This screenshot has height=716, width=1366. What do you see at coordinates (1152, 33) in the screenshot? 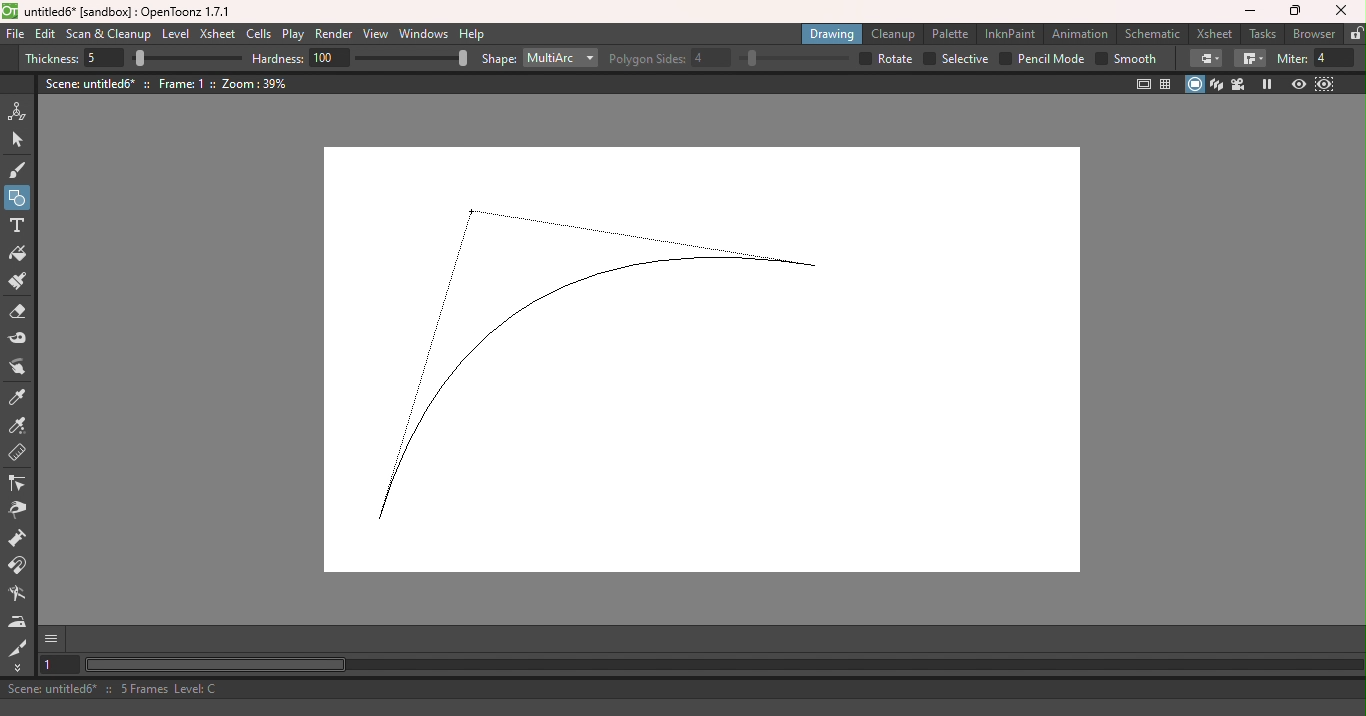
I see `Schematic` at bounding box center [1152, 33].